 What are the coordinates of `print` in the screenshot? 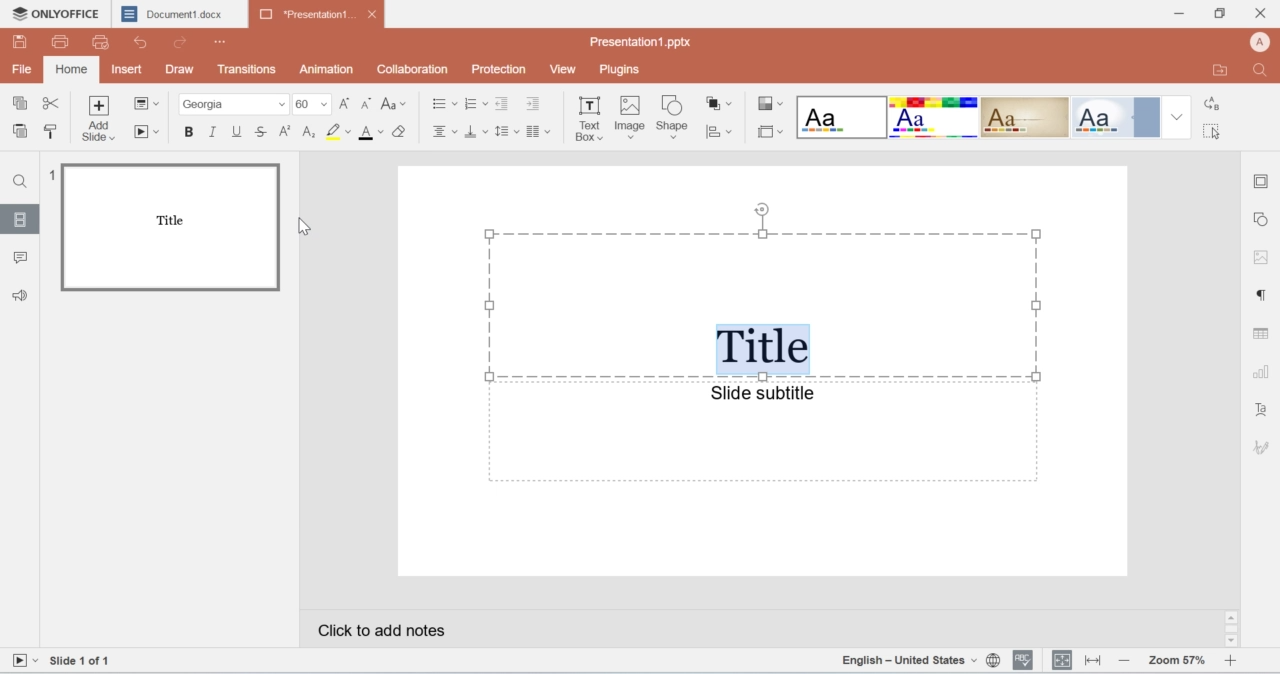 It's located at (63, 43).